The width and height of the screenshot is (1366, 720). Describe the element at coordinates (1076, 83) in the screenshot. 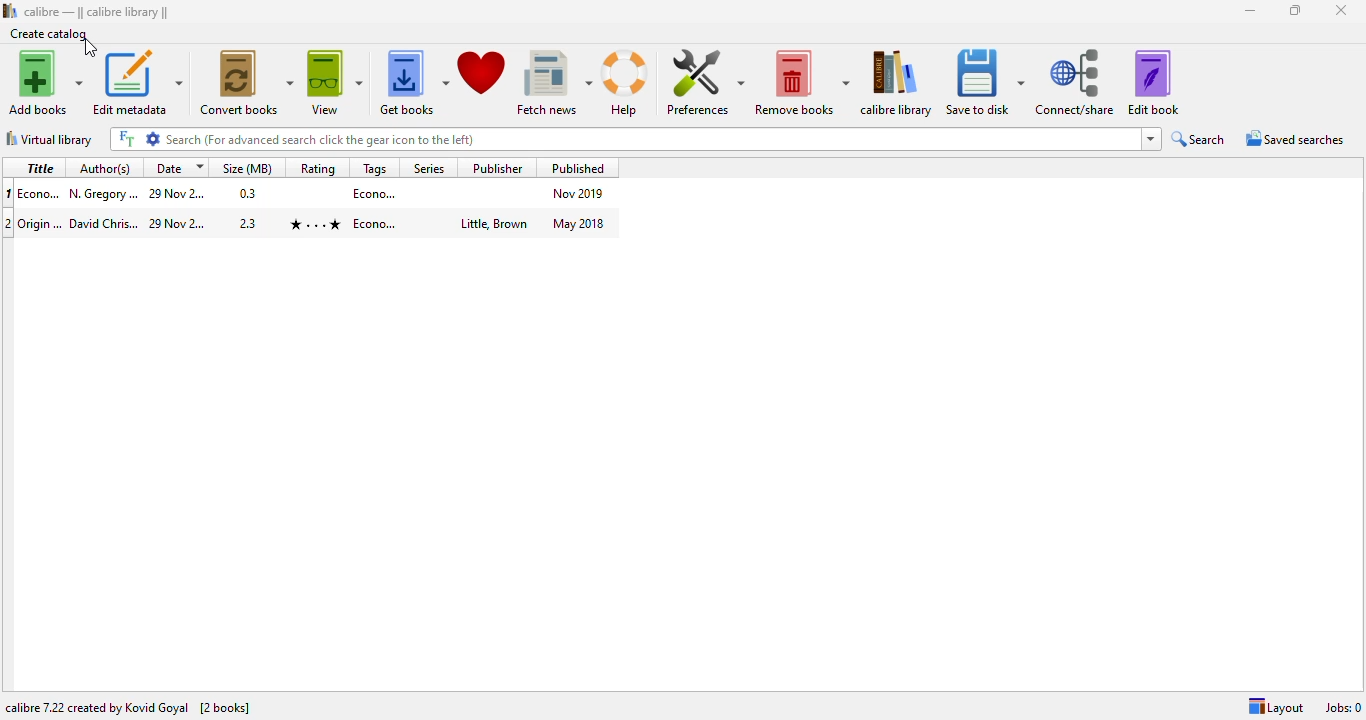

I see `connect/share` at that location.